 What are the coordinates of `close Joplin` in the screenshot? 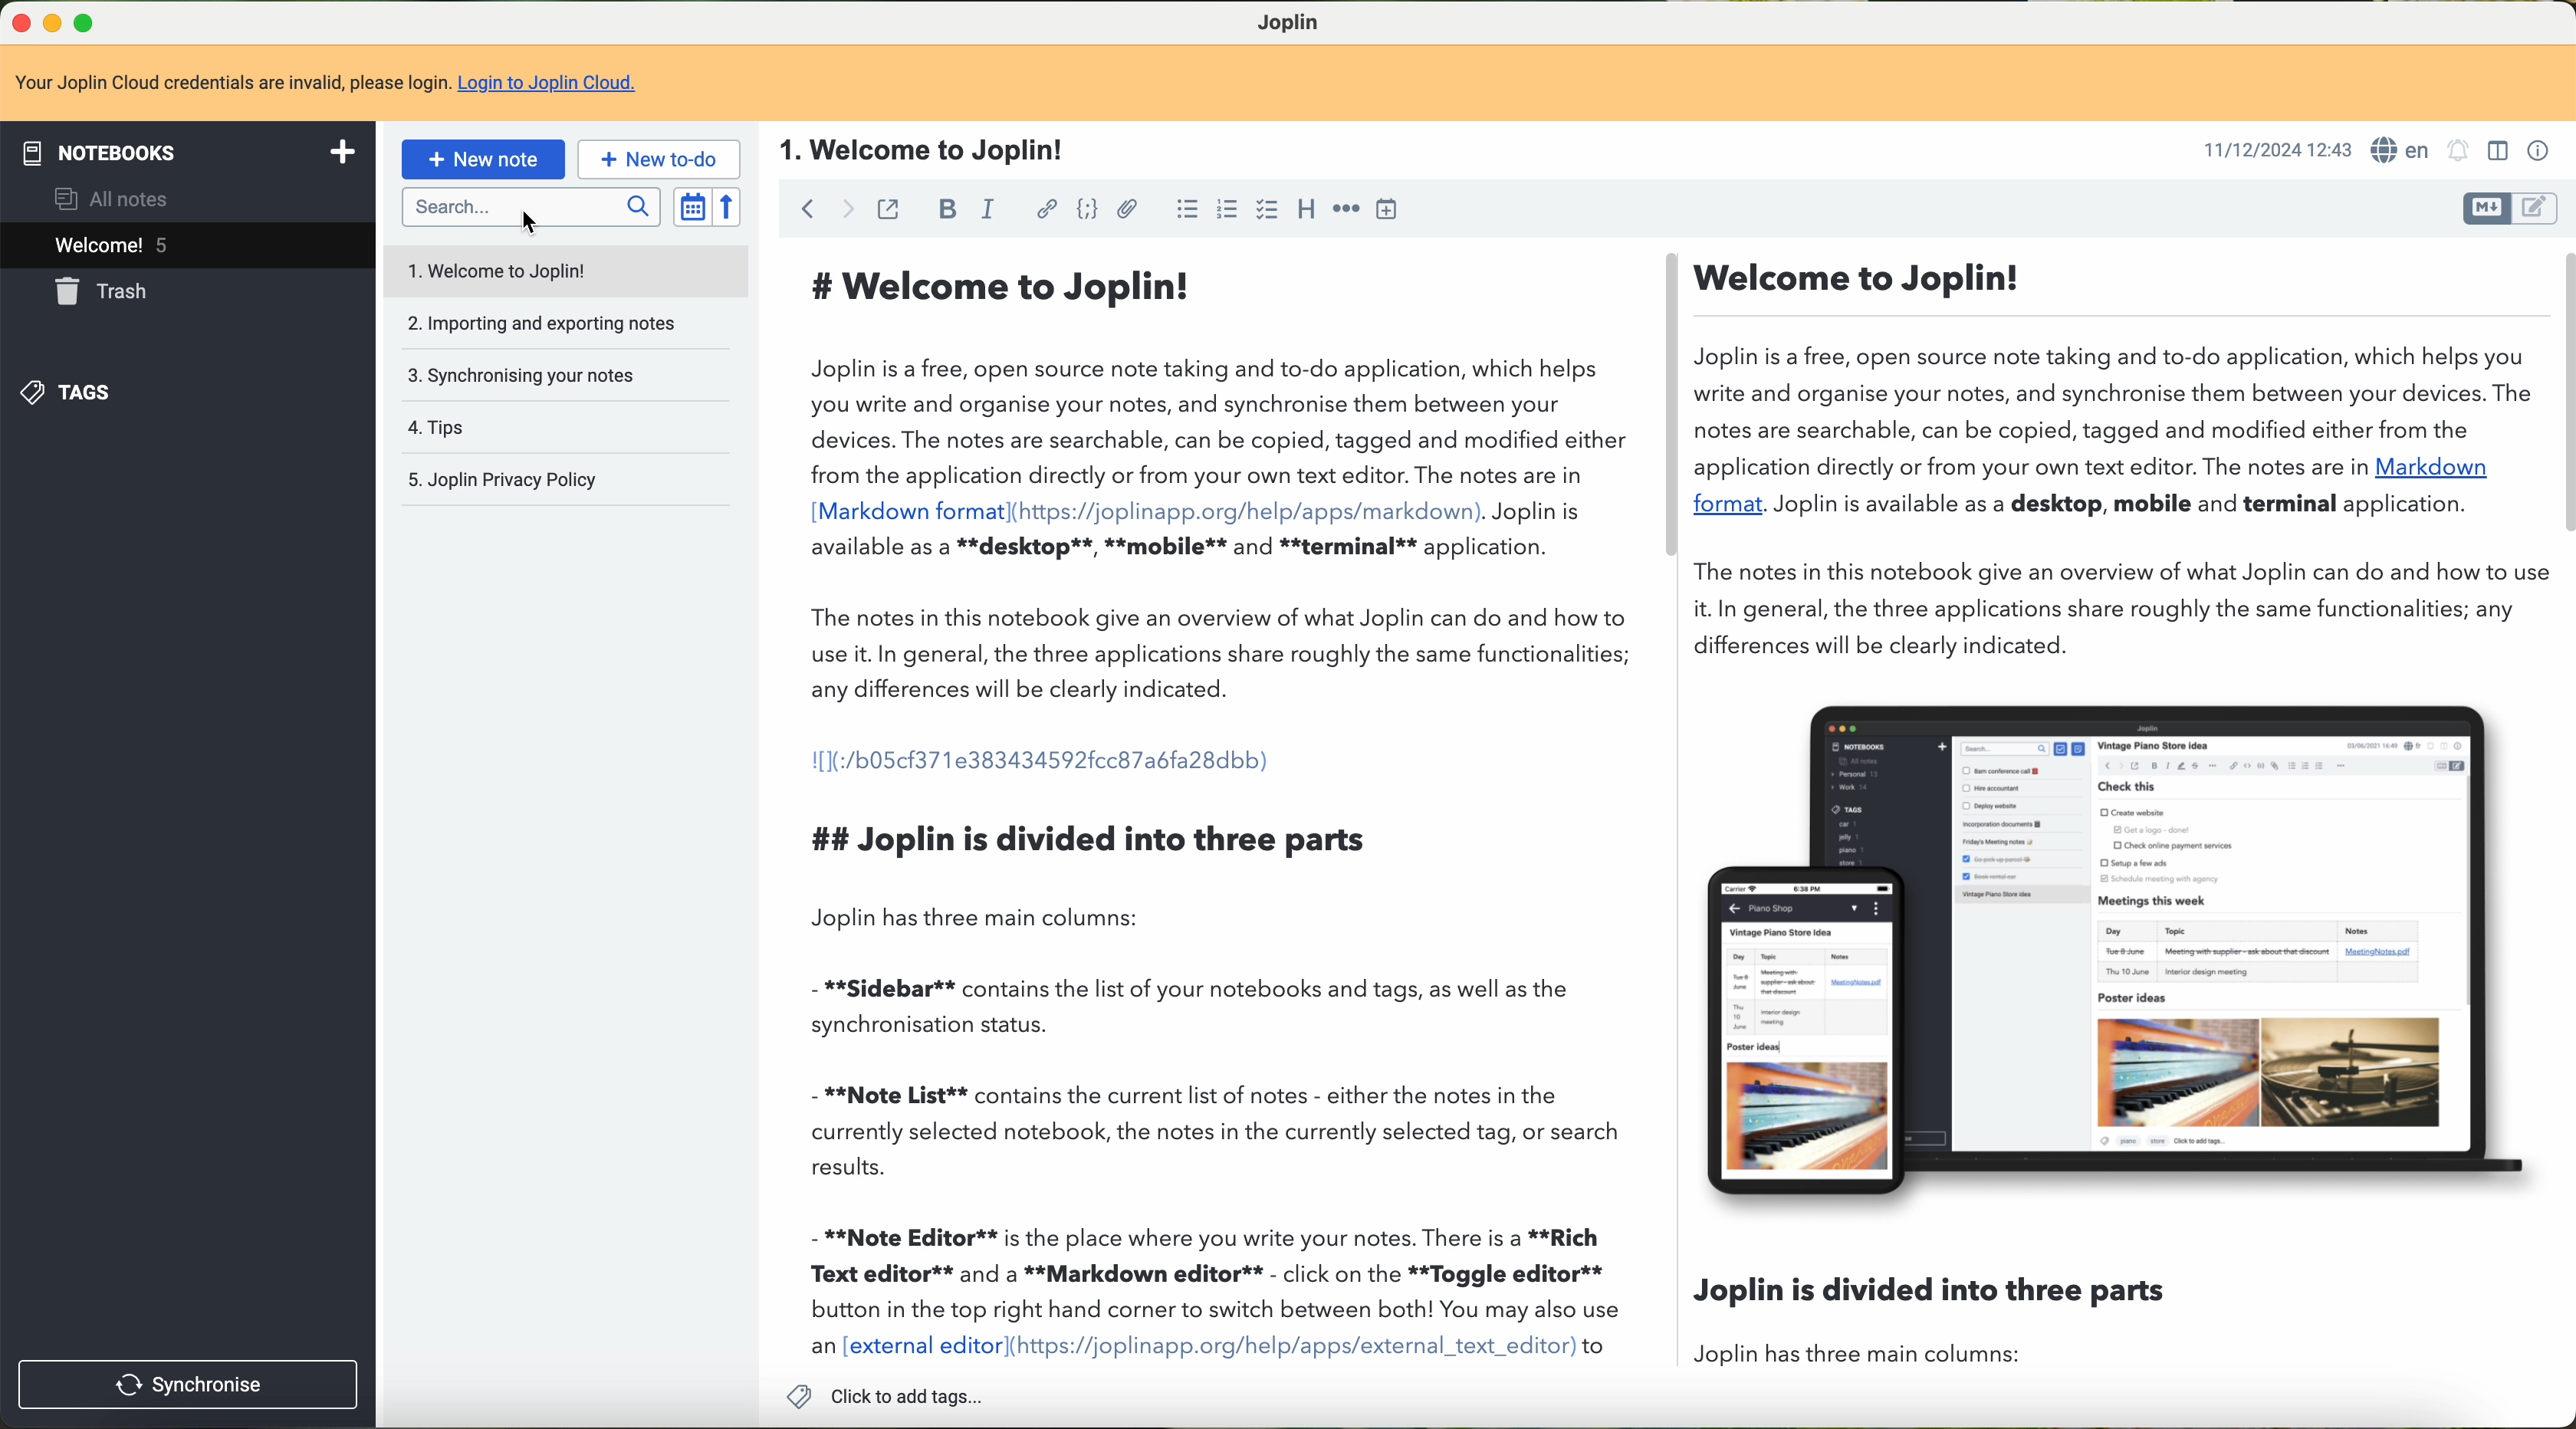 It's located at (16, 24).